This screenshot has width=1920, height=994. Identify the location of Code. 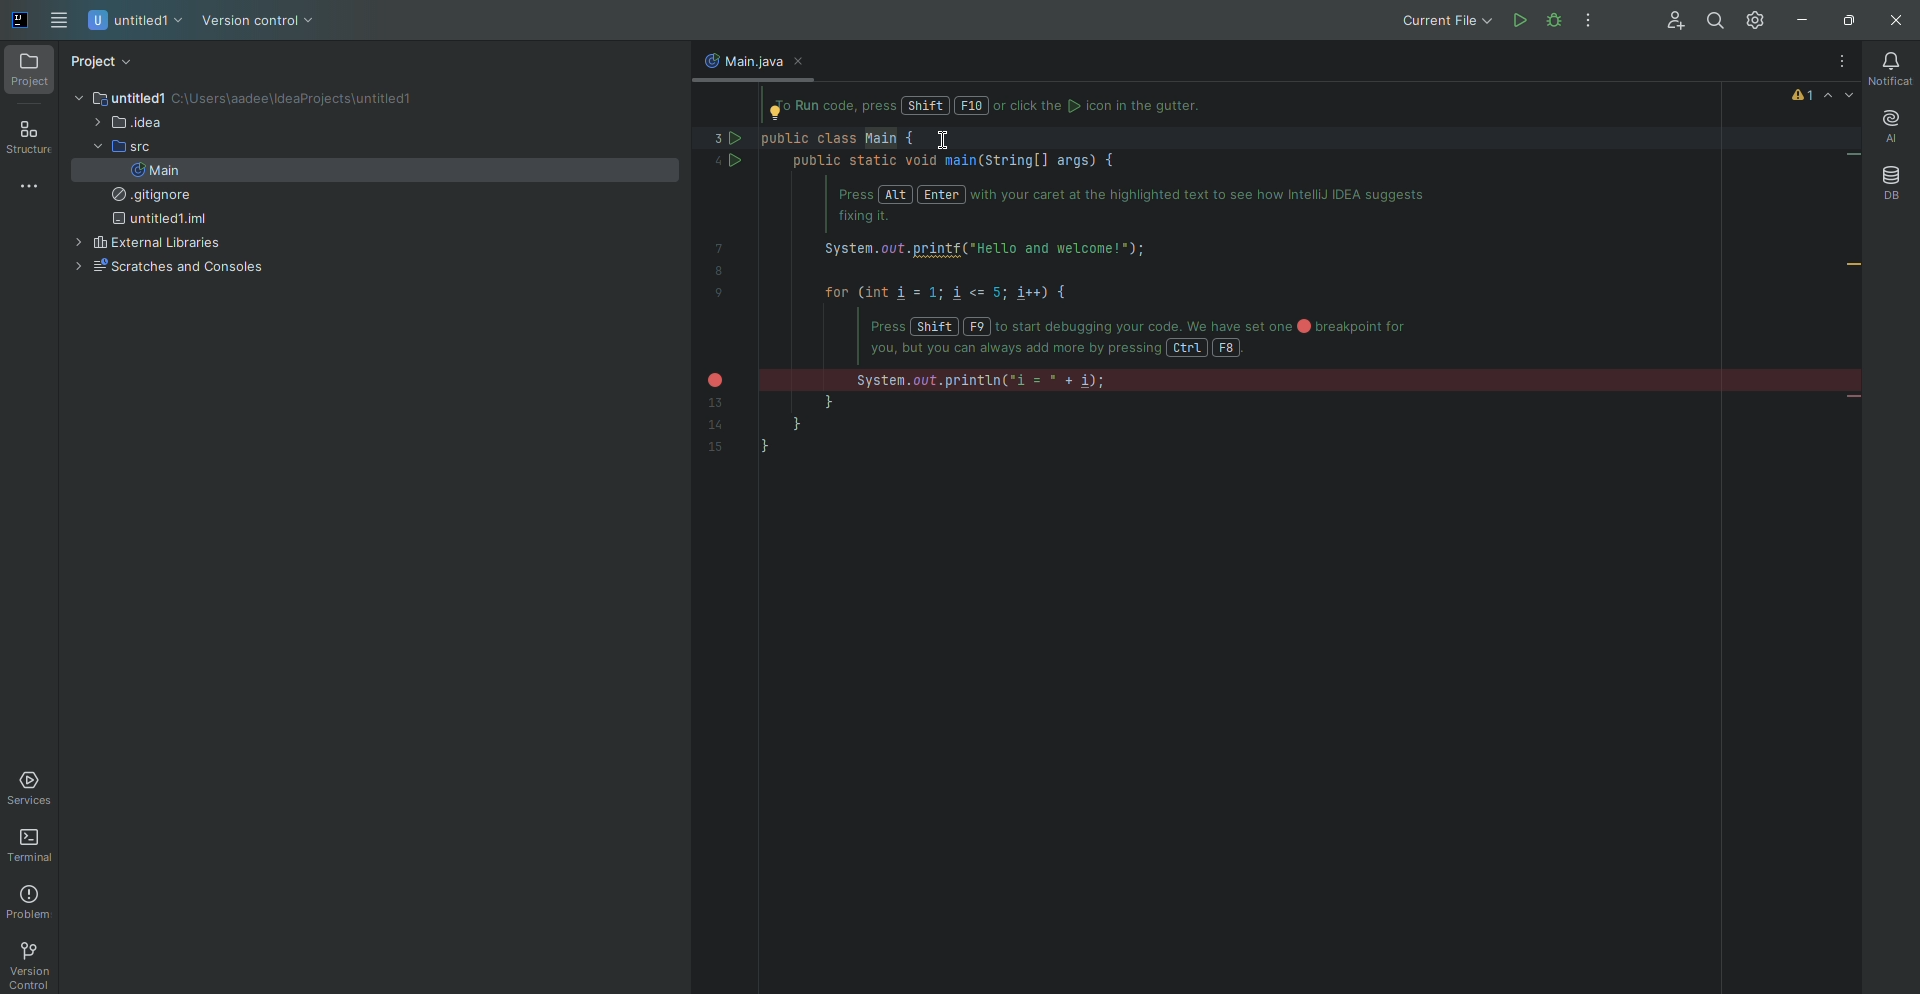
(1108, 294).